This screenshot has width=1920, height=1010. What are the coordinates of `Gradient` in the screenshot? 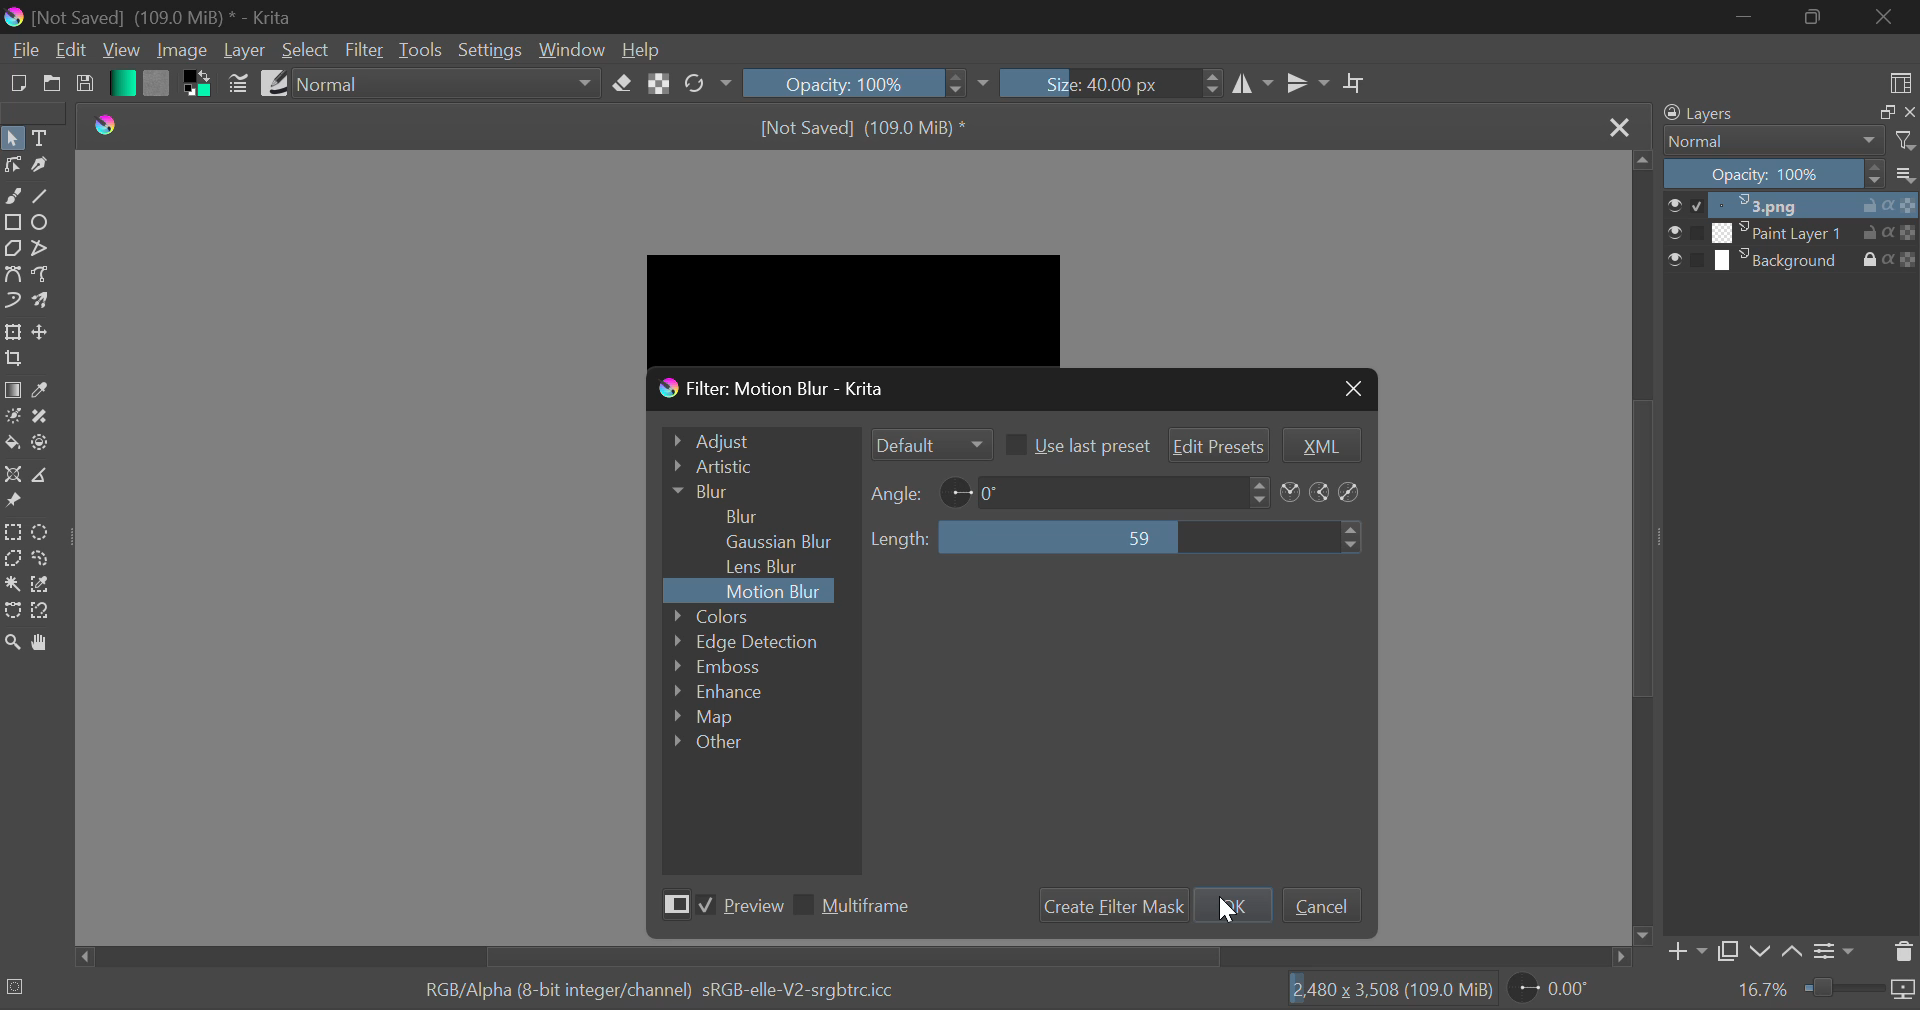 It's located at (121, 82).